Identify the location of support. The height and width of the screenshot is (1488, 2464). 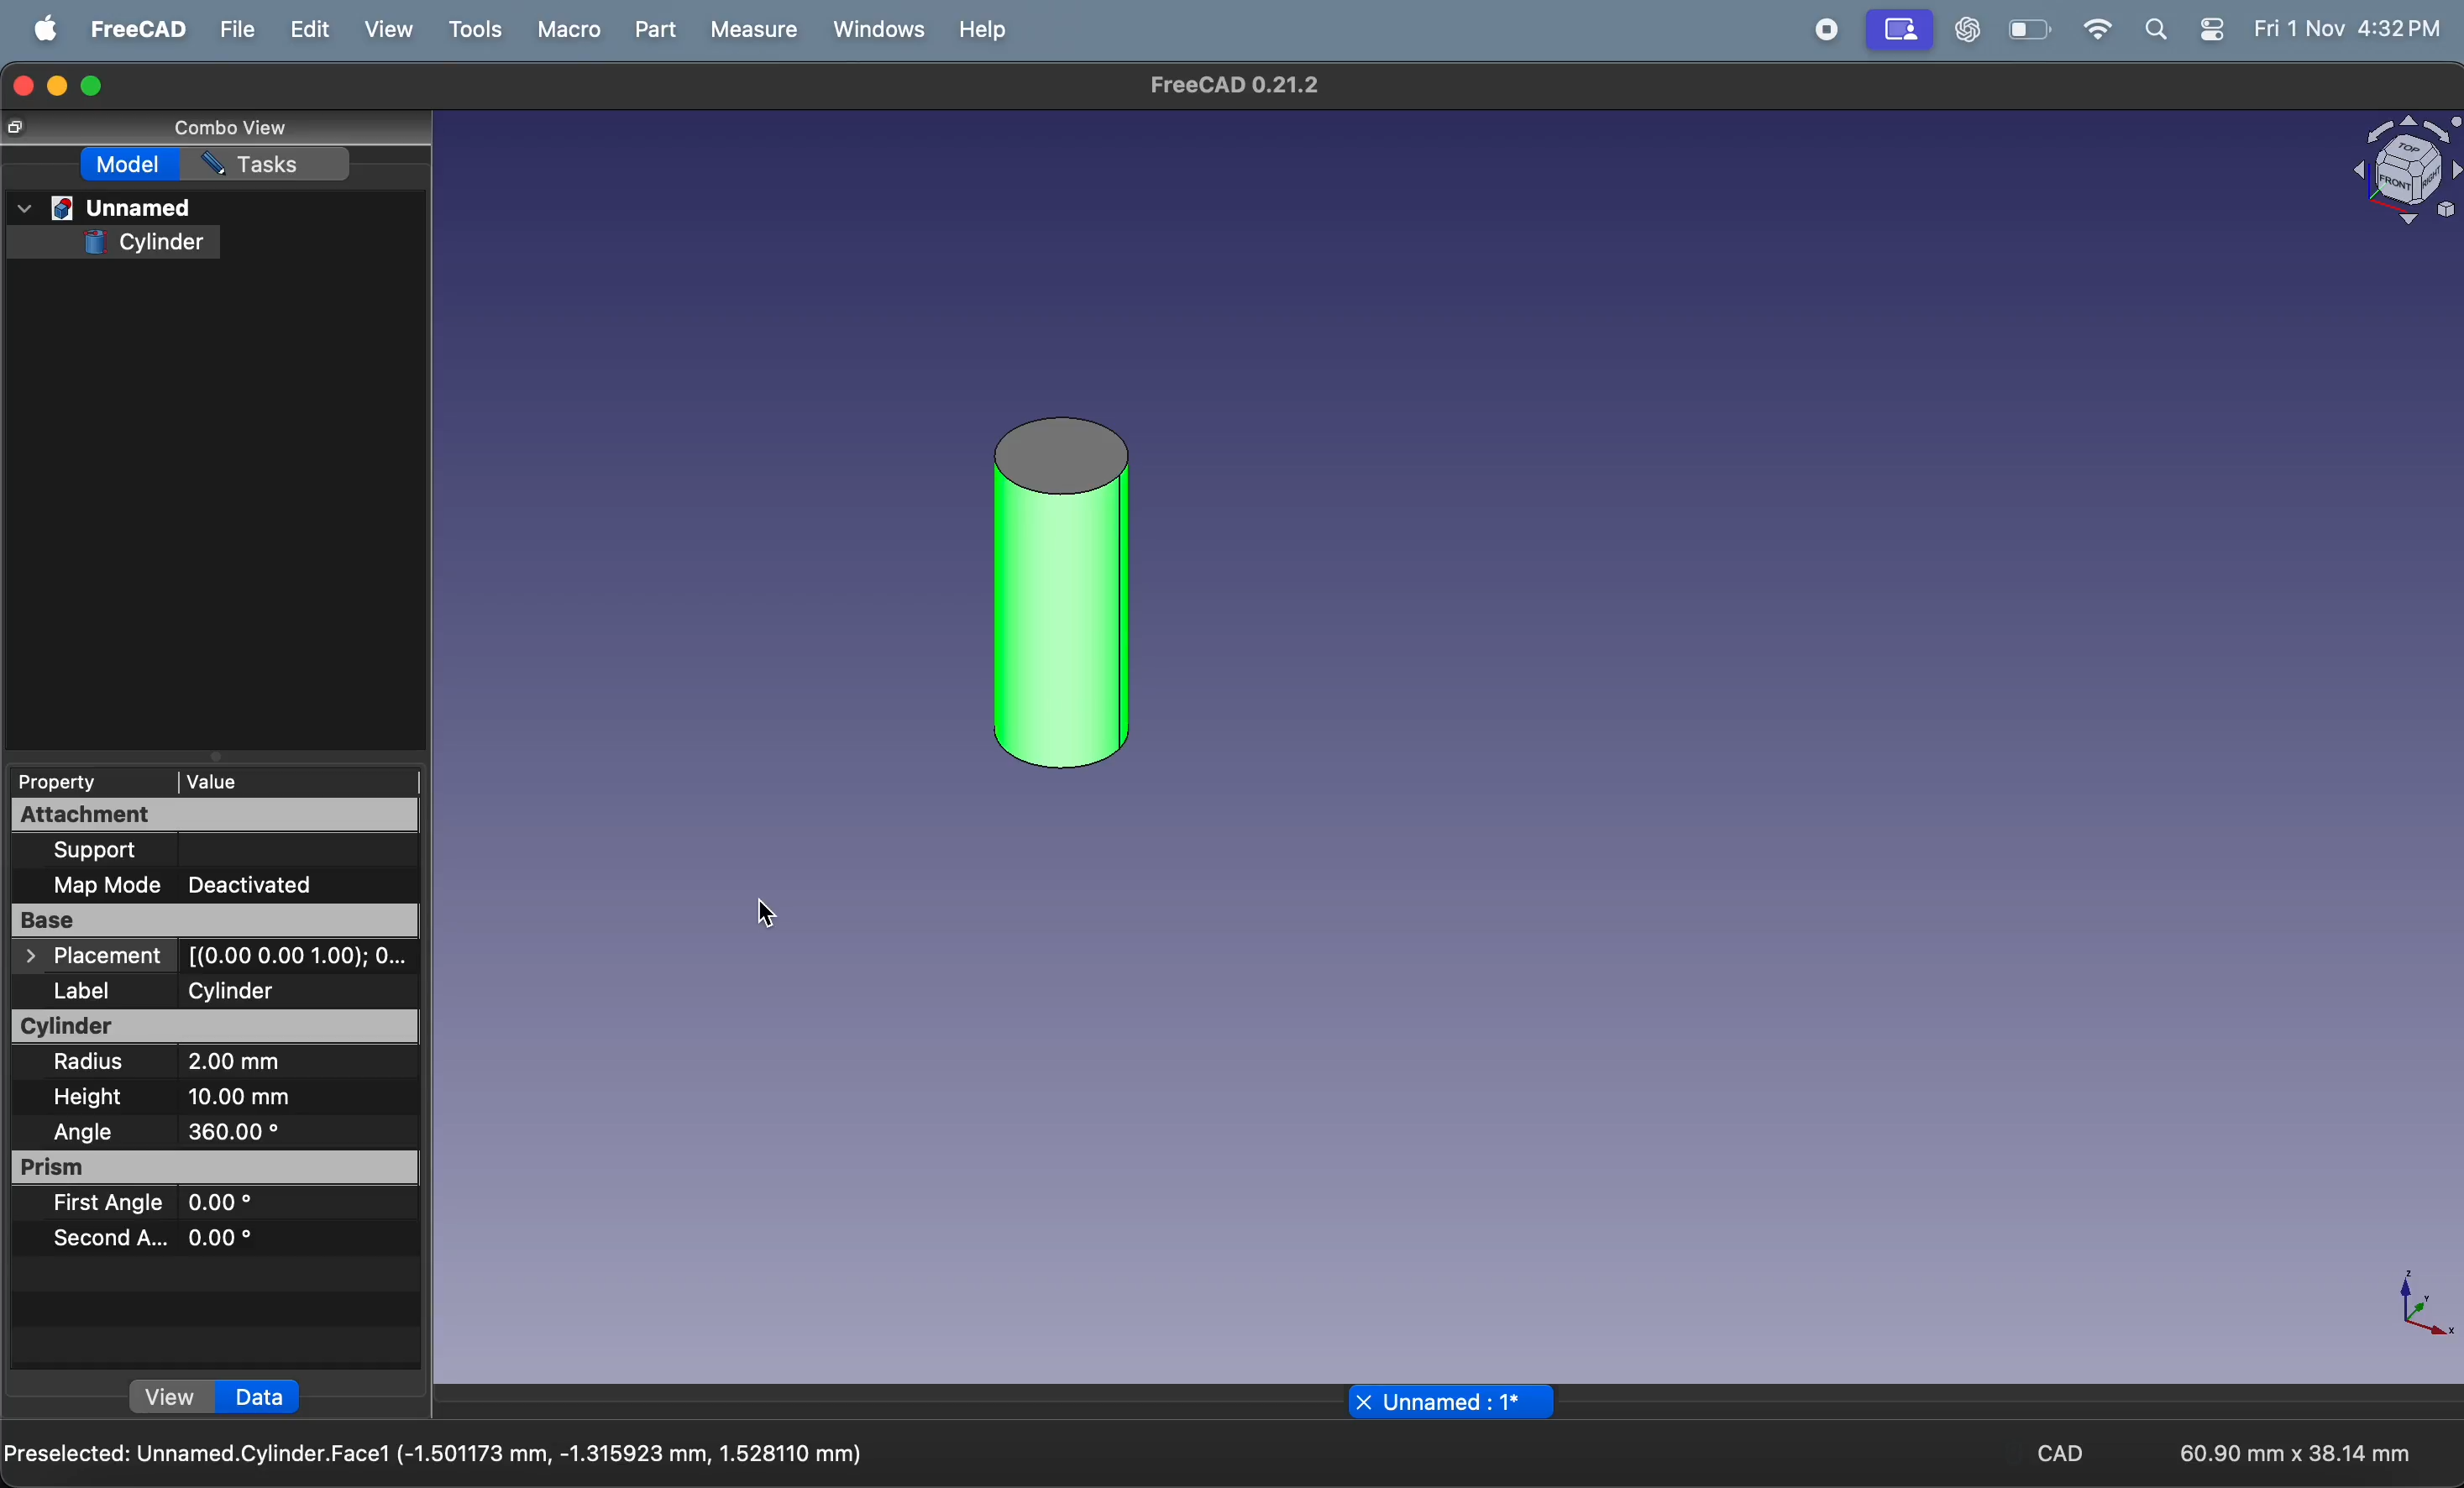
(179, 849).